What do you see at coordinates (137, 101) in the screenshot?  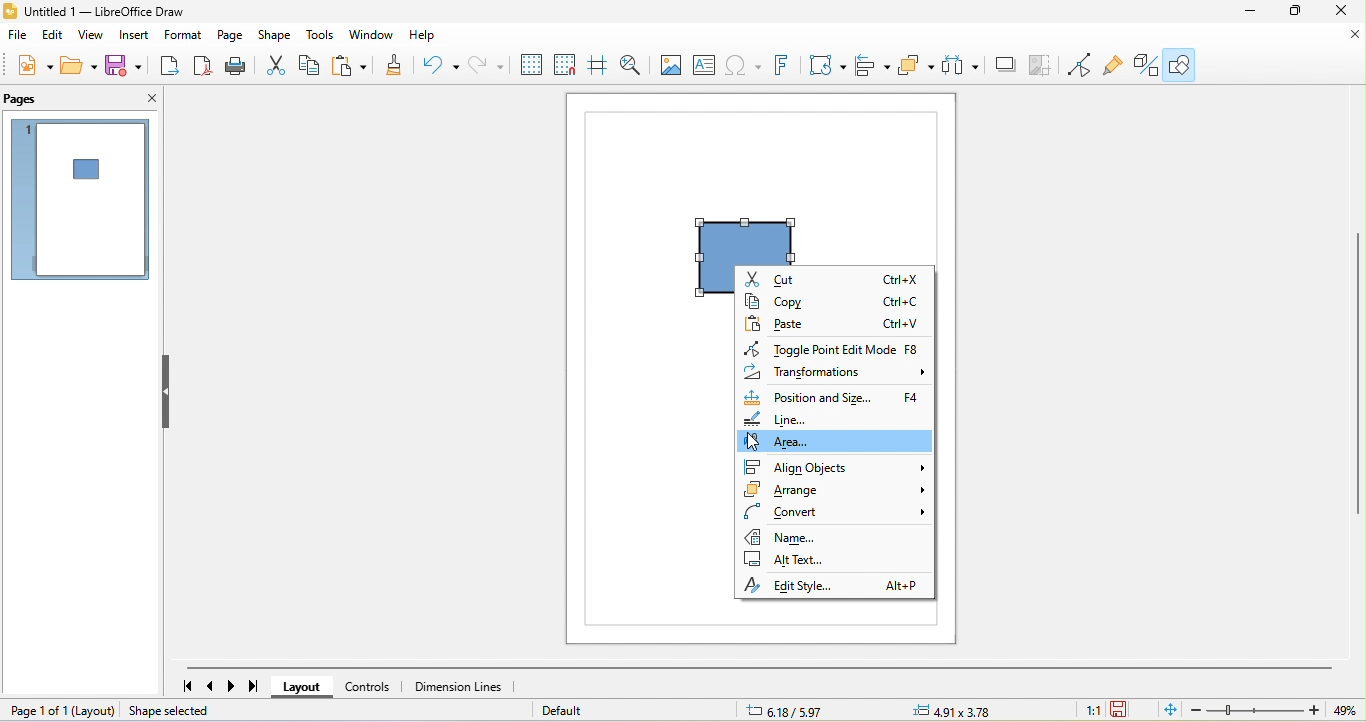 I see `close` at bounding box center [137, 101].